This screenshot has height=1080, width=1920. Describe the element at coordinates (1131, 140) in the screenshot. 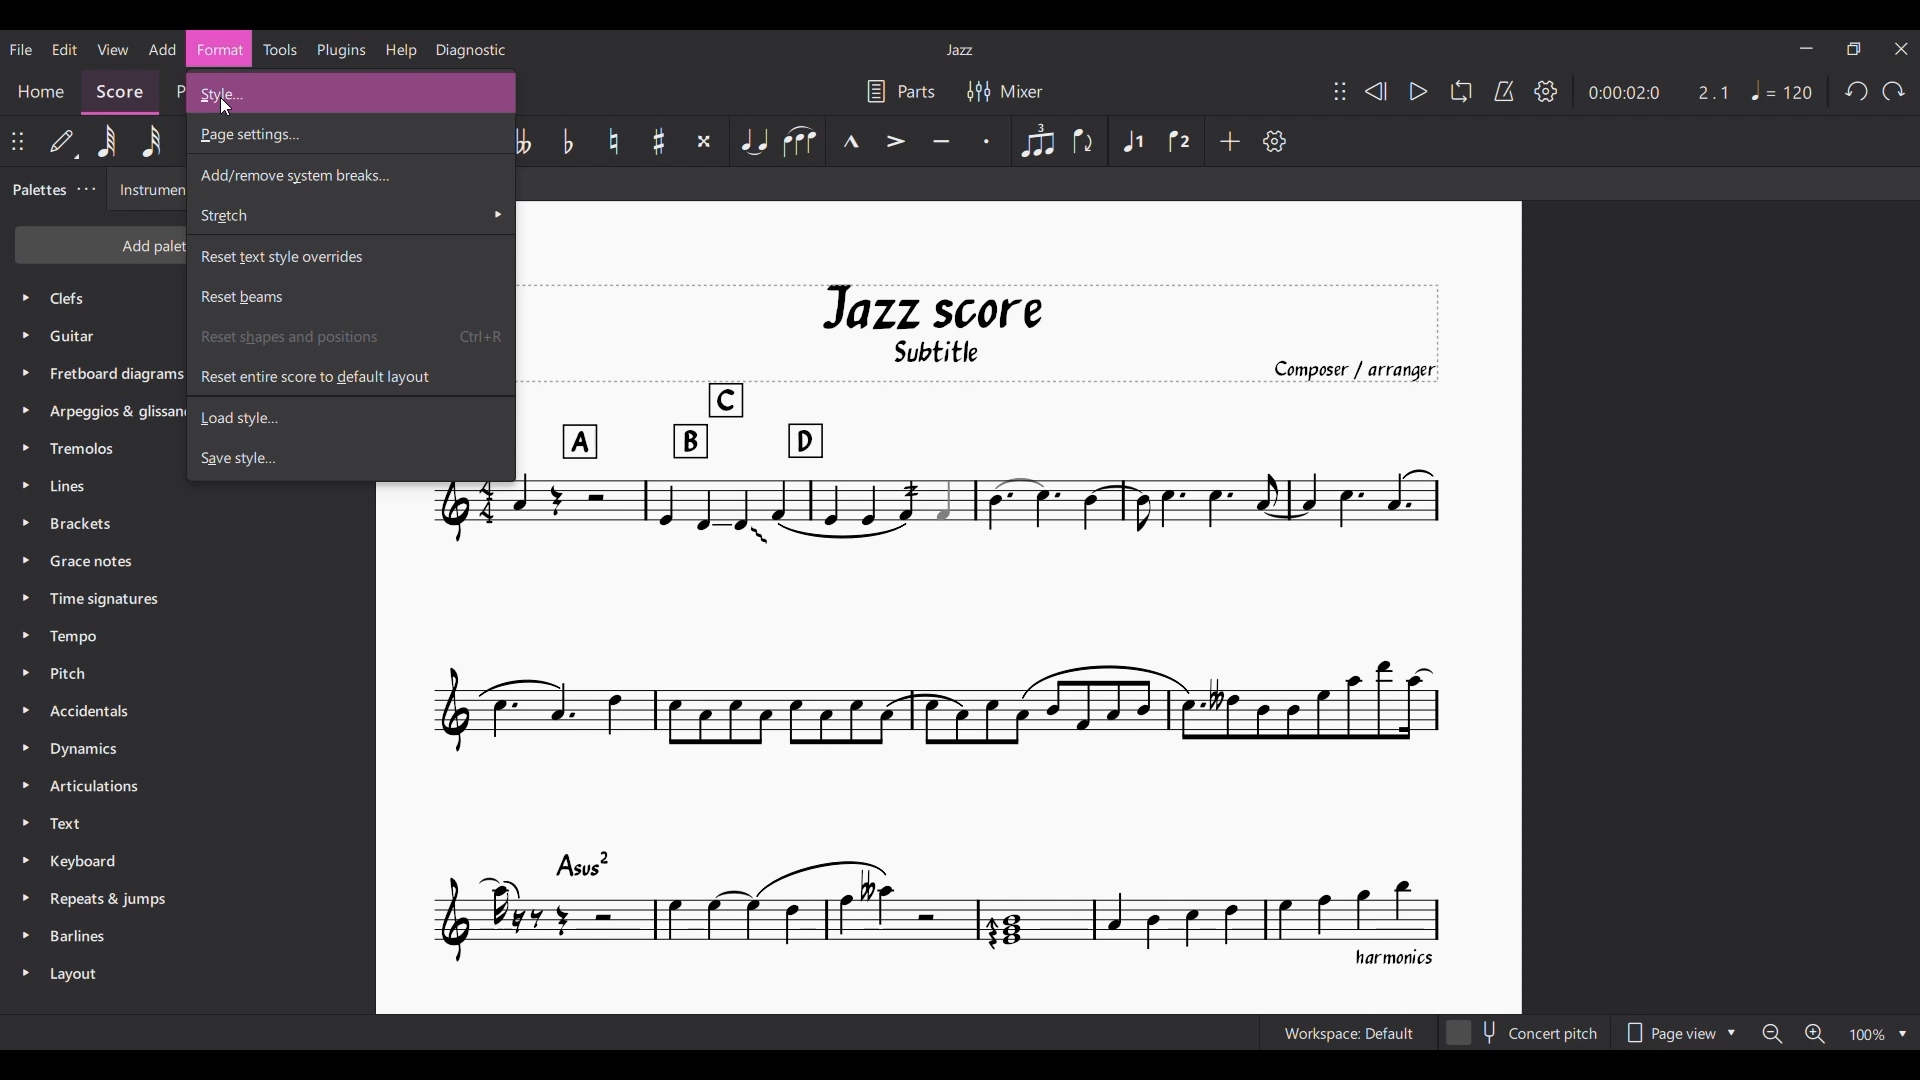

I see `Voice 1` at that location.